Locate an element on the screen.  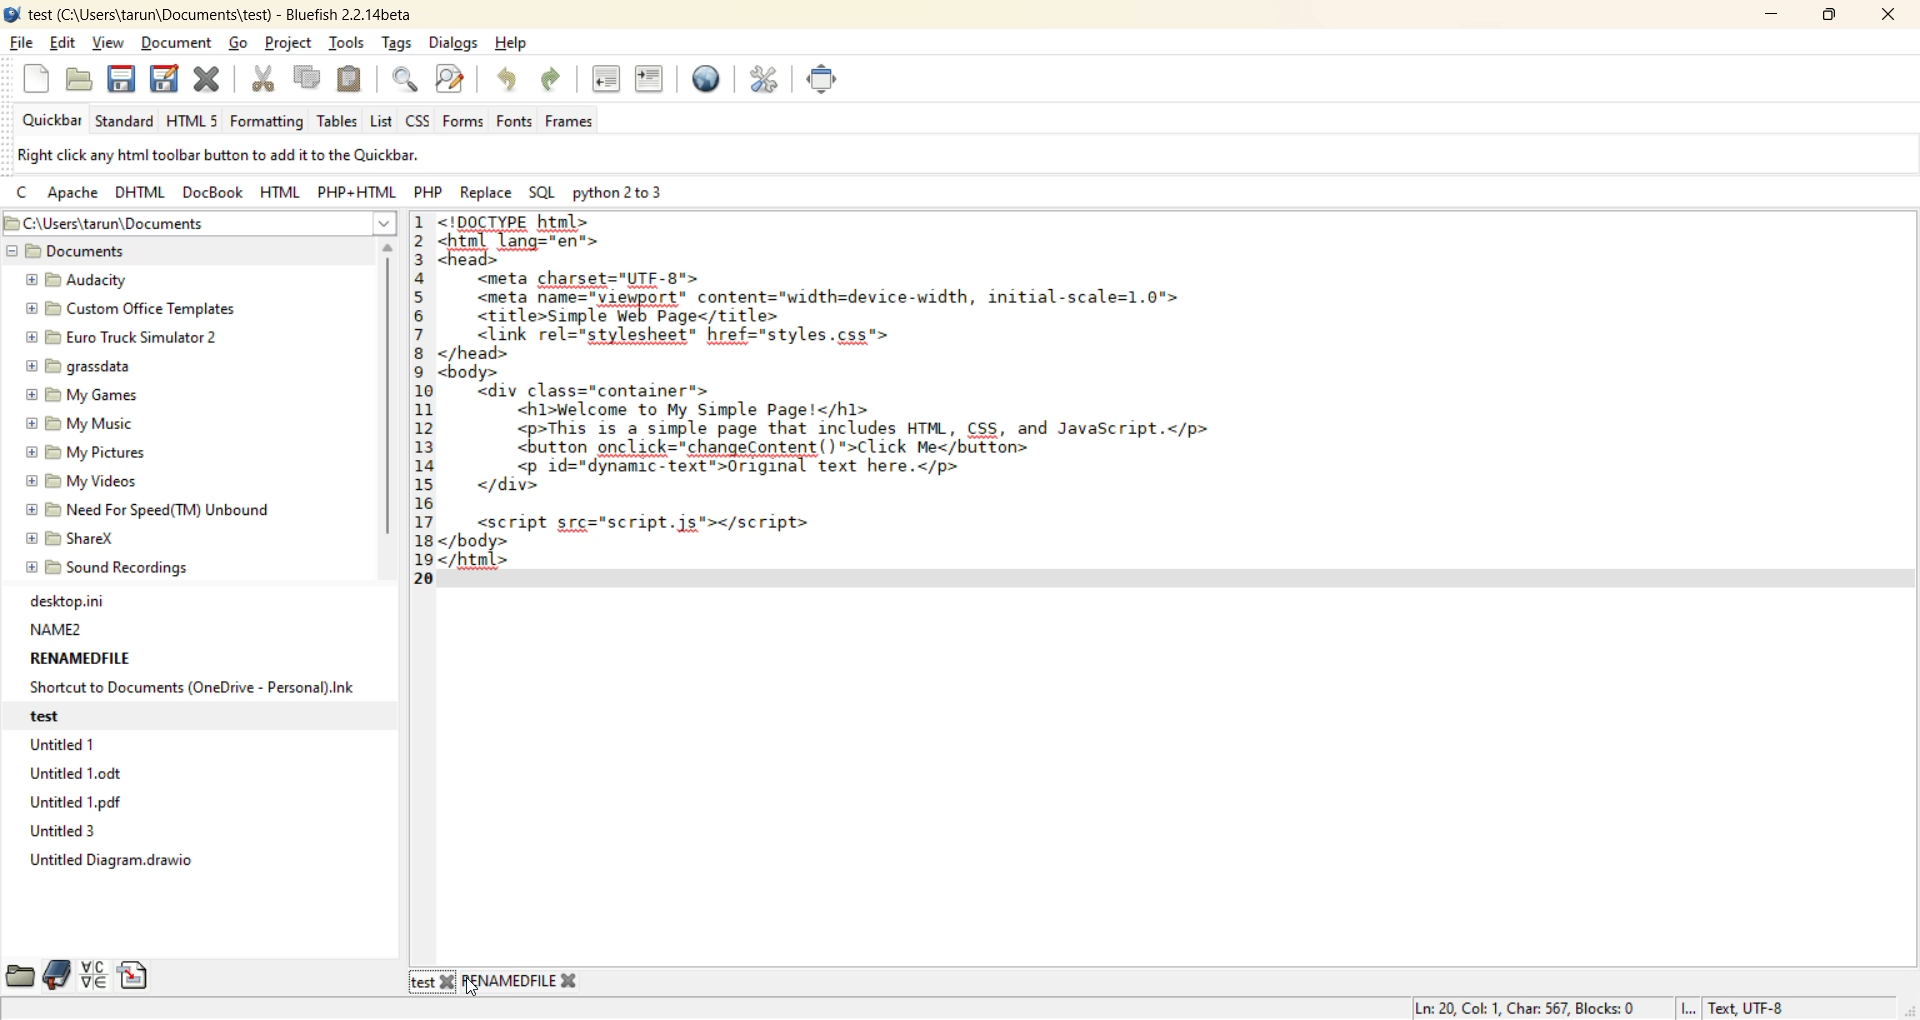
metadata is located at coordinates (1602, 1008).